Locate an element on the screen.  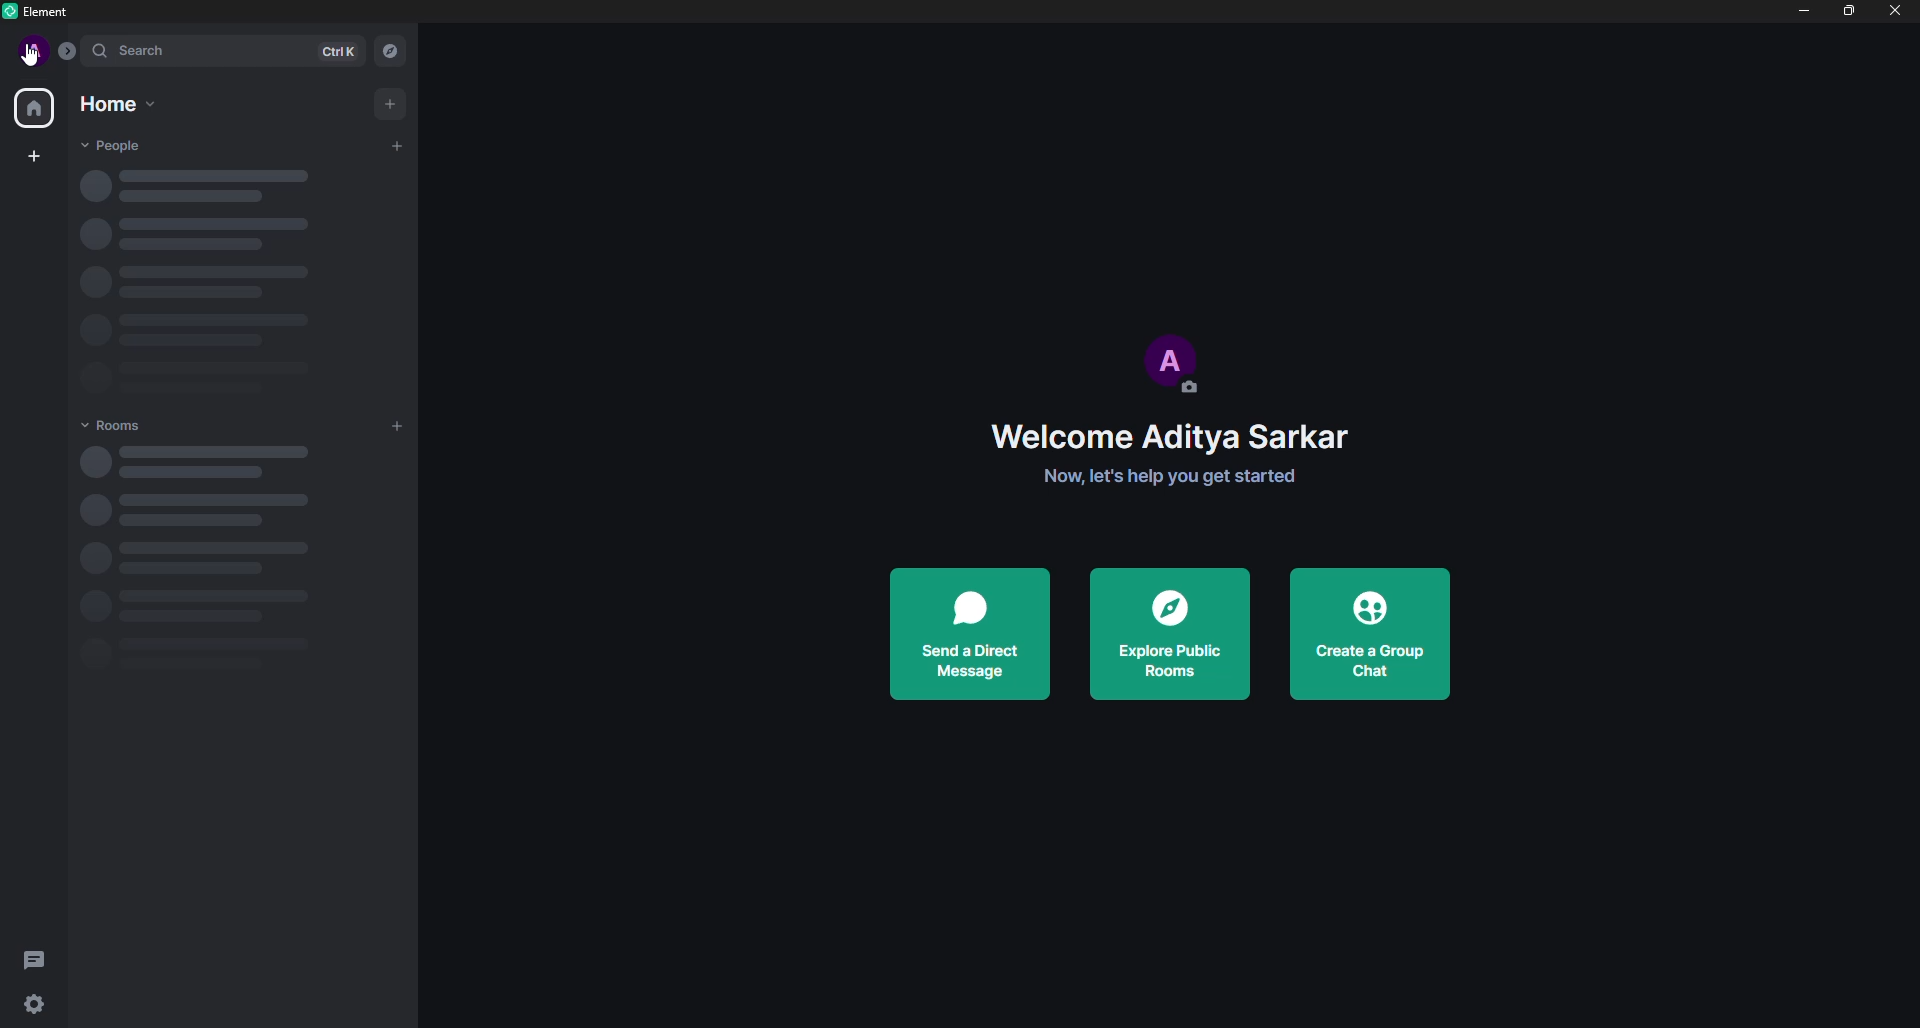
explore public rooms is located at coordinates (1166, 635).